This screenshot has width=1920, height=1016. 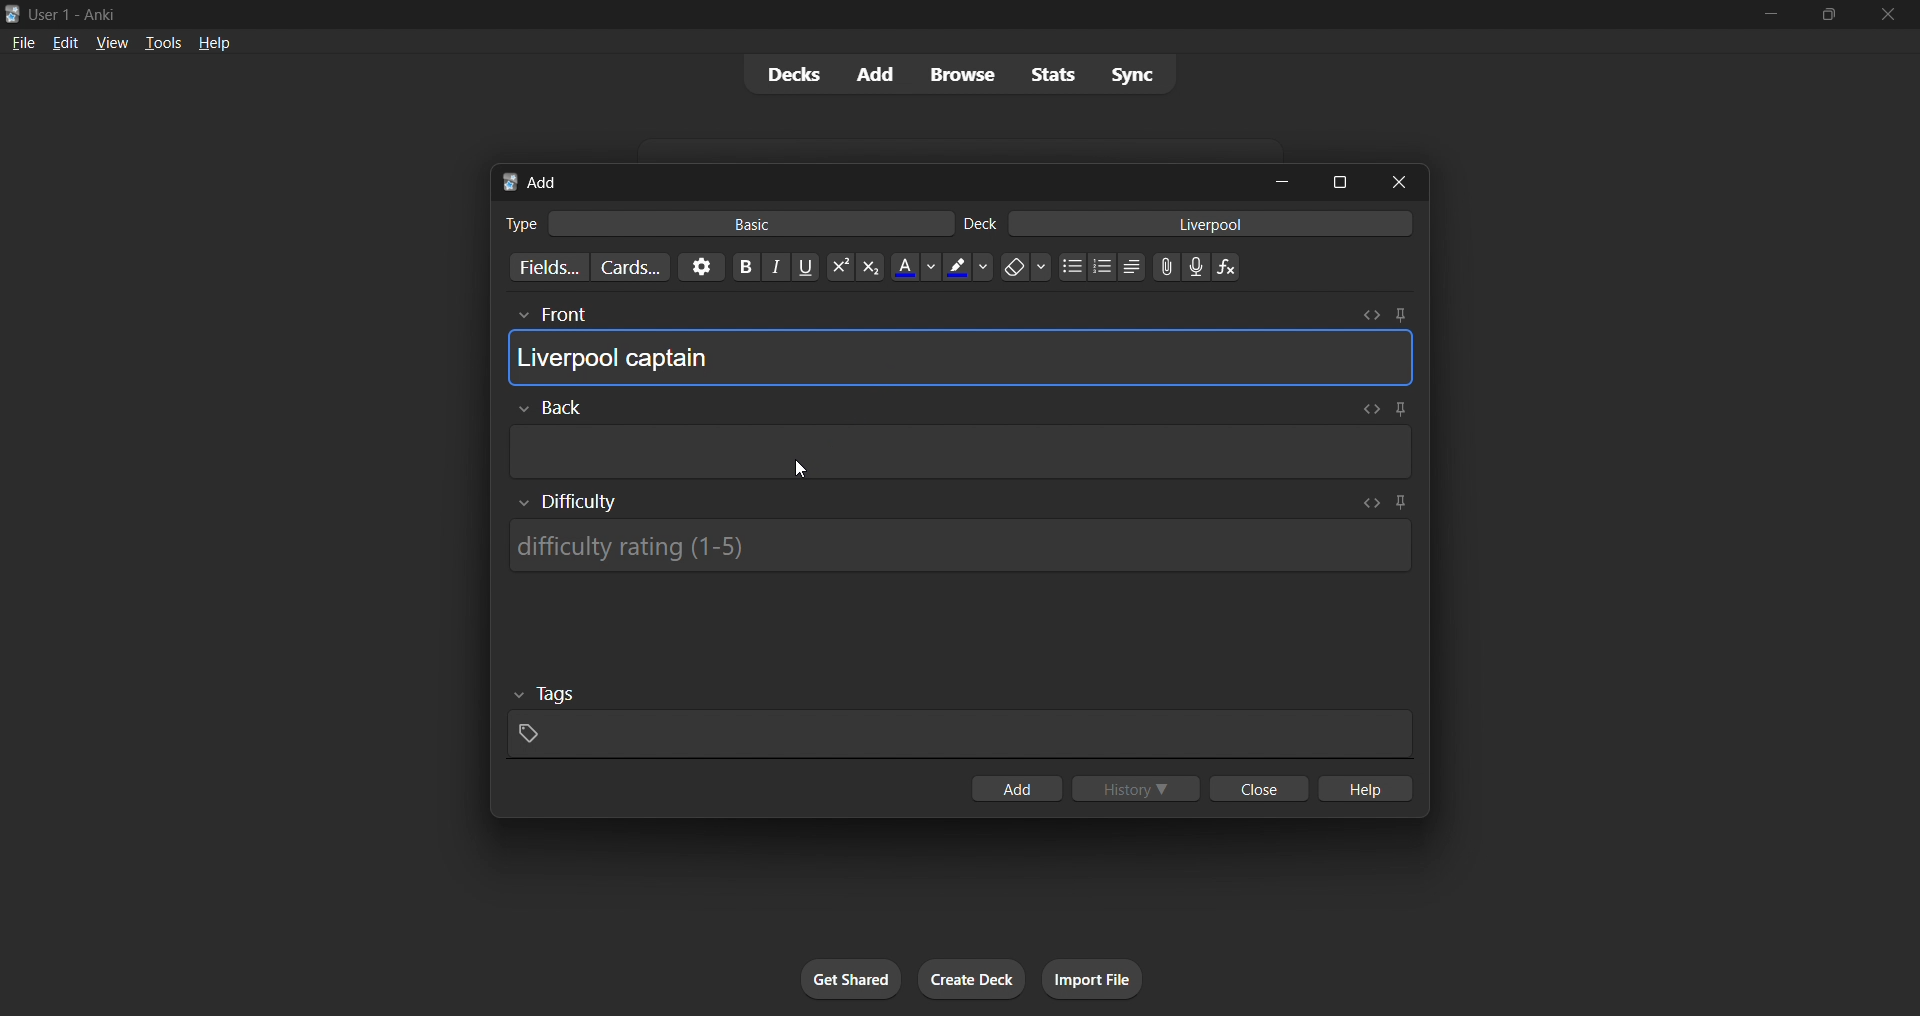 What do you see at coordinates (1339, 182) in the screenshot?
I see `maximize` at bounding box center [1339, 182].